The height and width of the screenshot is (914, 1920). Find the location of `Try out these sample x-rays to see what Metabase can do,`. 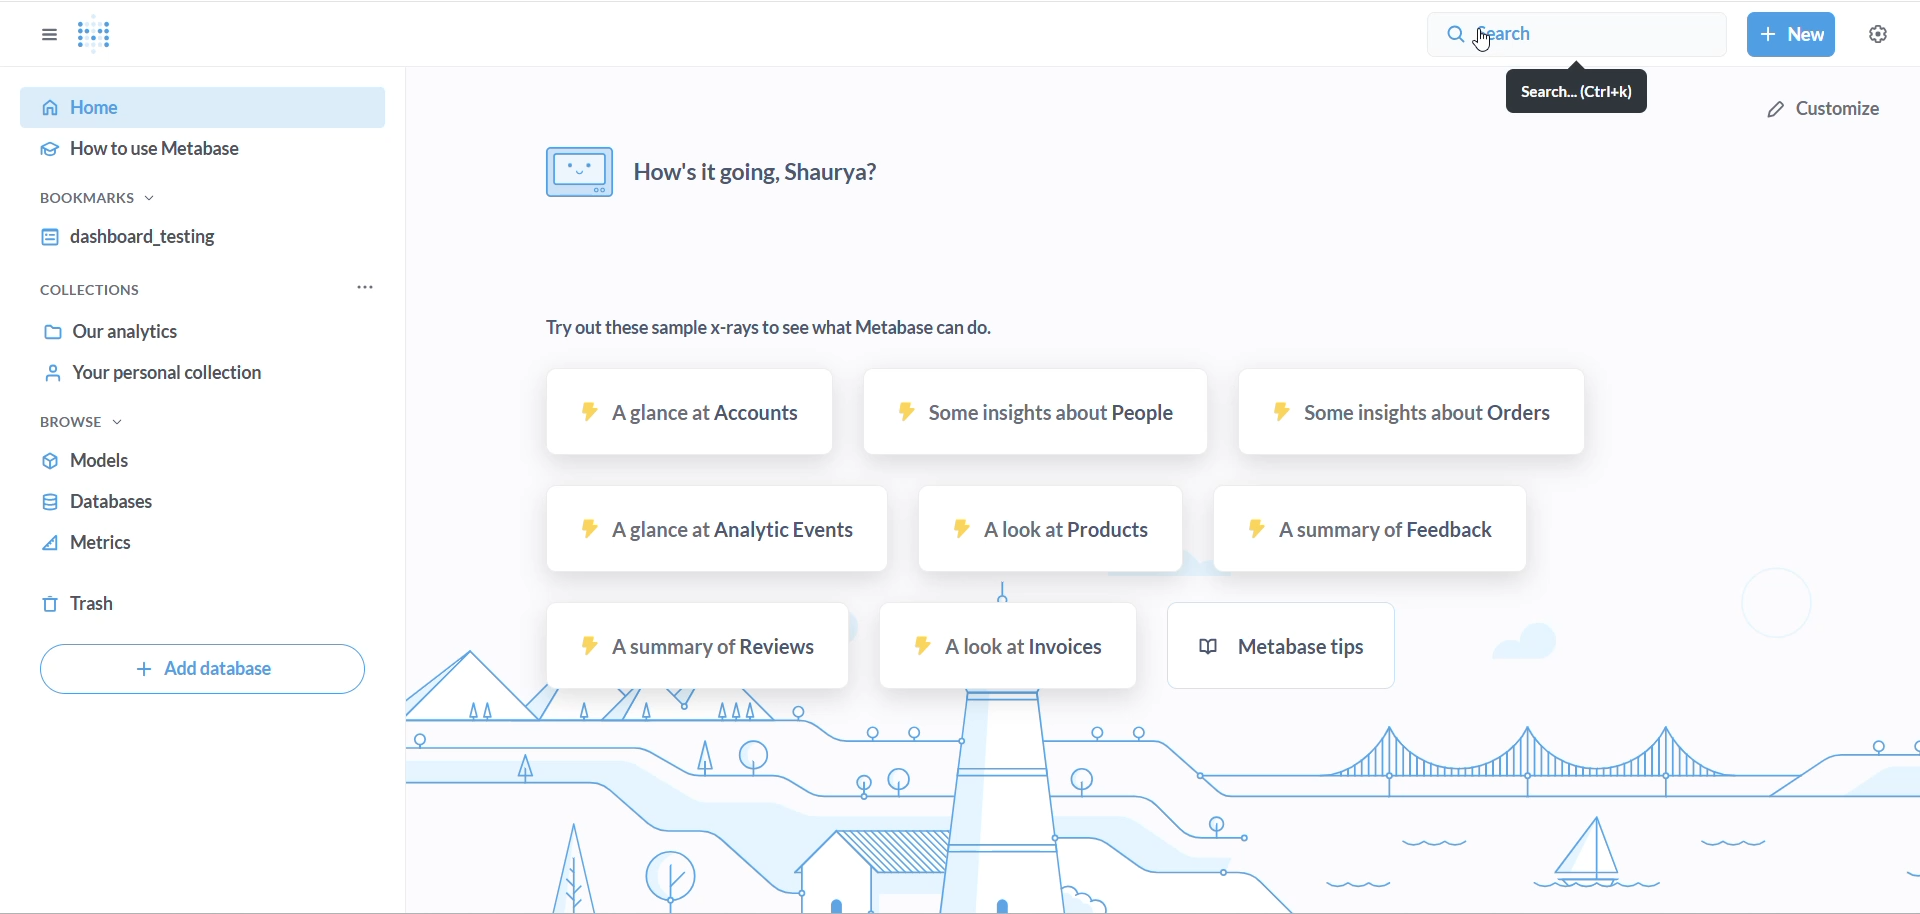

Try out these sample x-rays to see what Metabase can do, is located at coordinates (803, 330).